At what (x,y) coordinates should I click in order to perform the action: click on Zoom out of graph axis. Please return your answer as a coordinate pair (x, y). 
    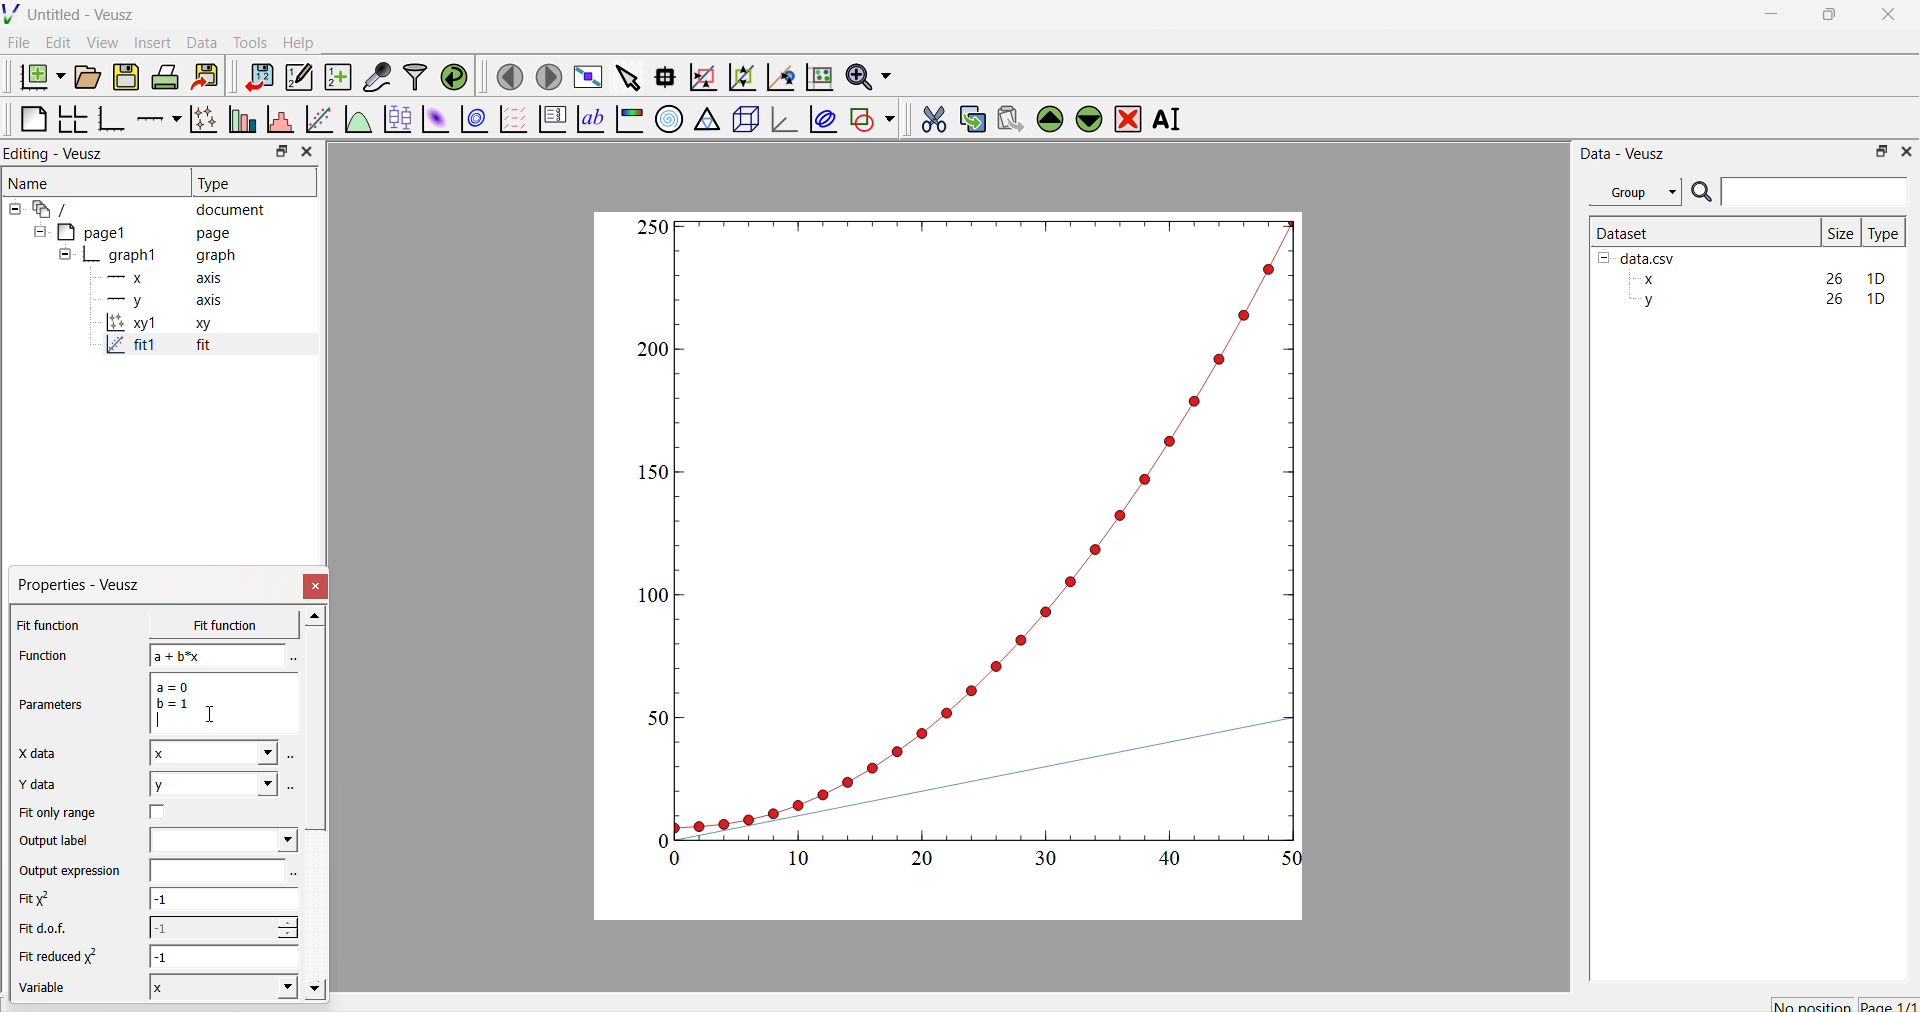
    Looking at the image, I should click on (740, 75).